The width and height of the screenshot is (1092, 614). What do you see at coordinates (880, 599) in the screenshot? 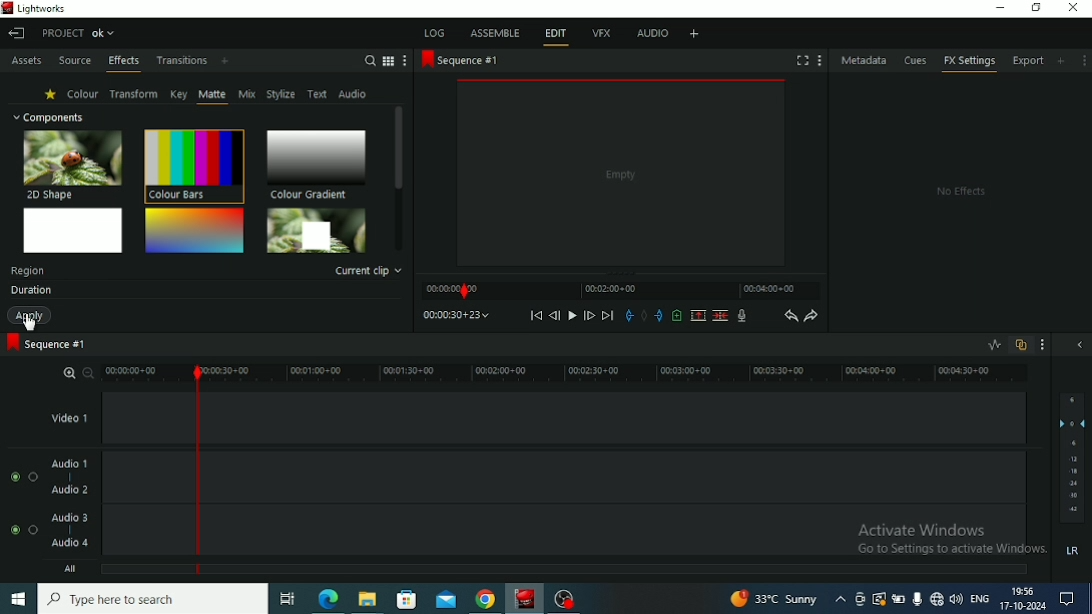
I see `warning` at bounding box center [880, 599].